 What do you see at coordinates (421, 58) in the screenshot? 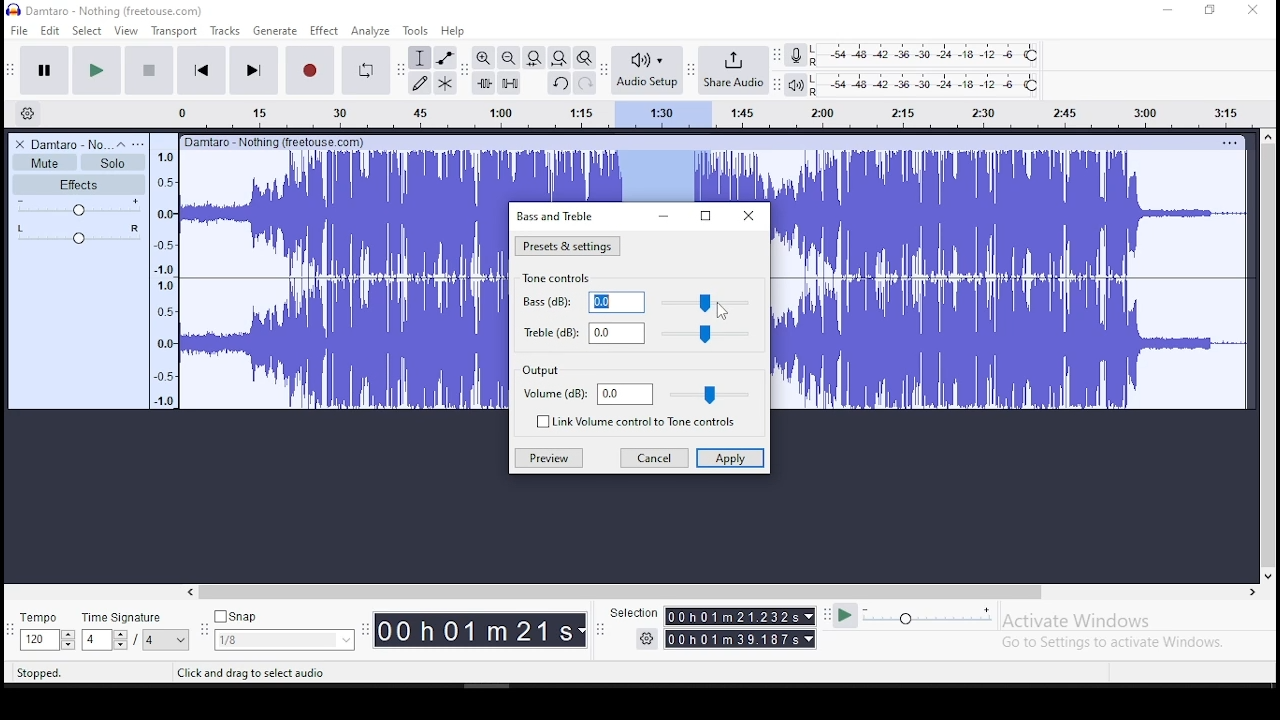
I see `selection tool` at bounding box center [421, 58].